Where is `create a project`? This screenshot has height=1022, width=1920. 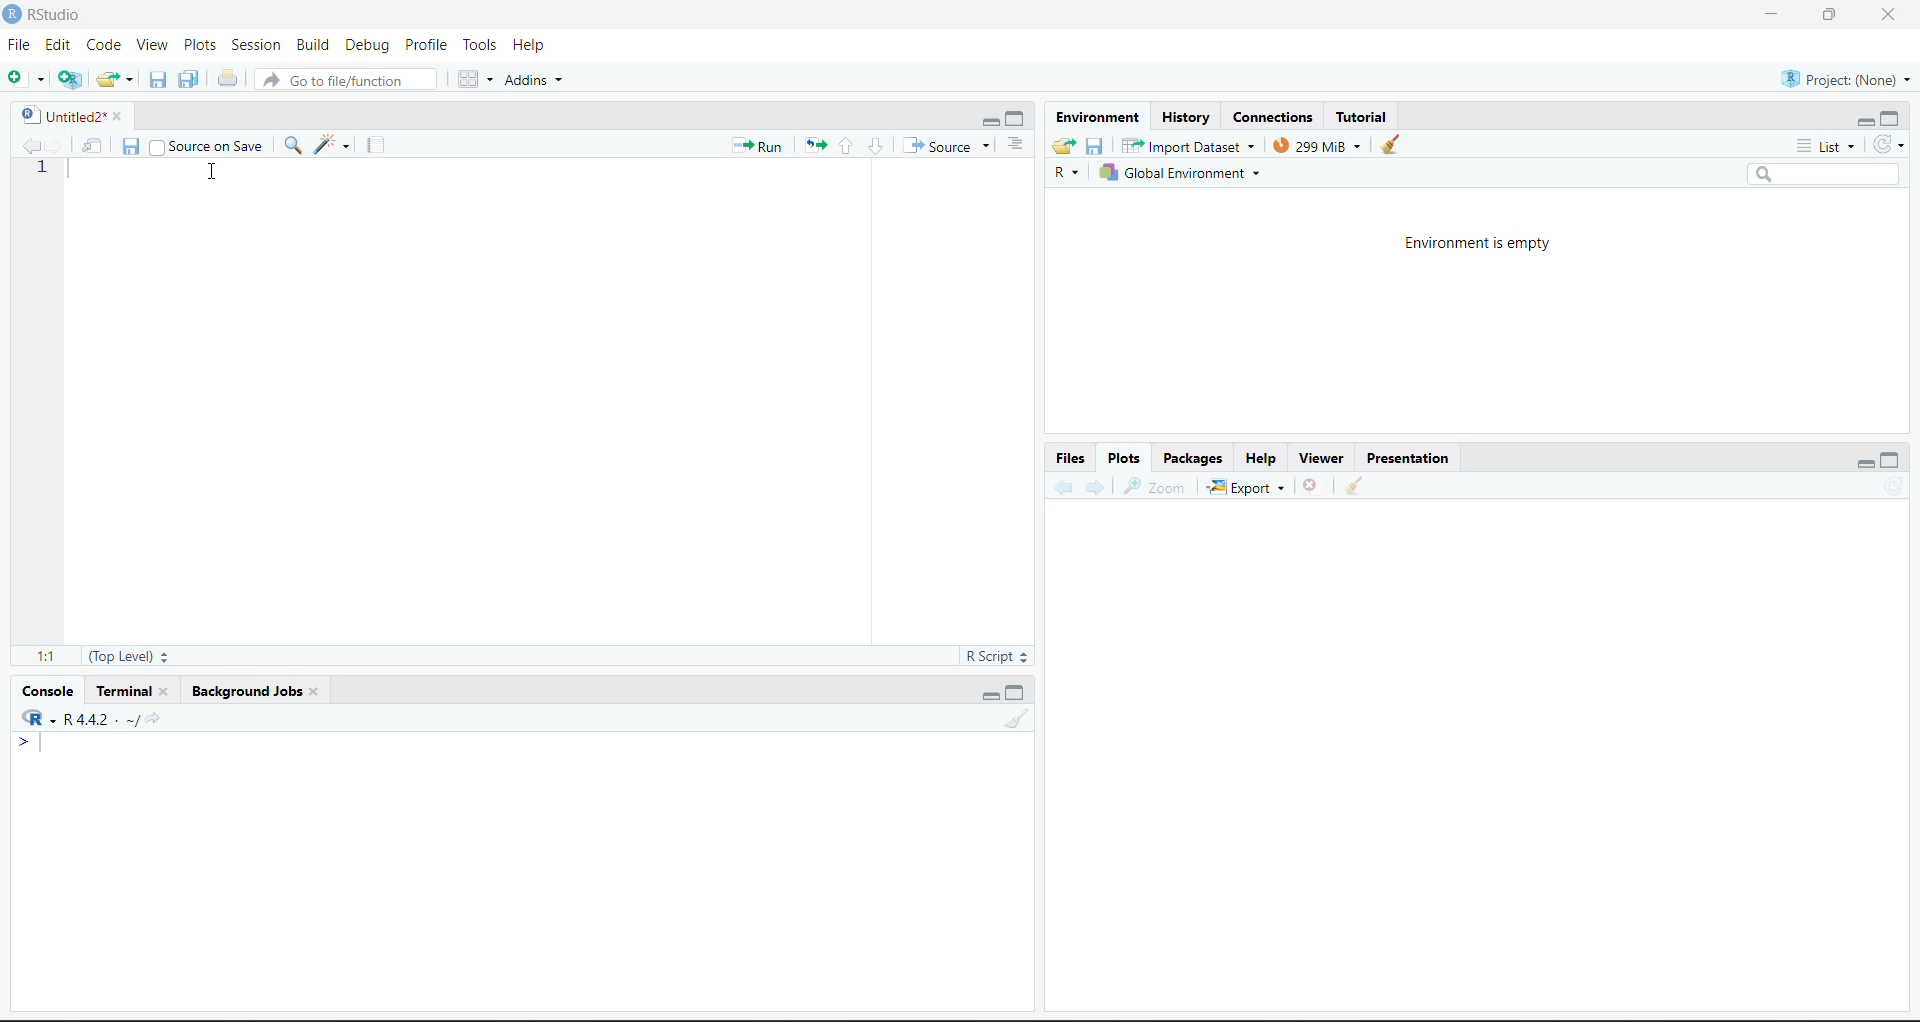
create a project is located at coordinates (71, 80).